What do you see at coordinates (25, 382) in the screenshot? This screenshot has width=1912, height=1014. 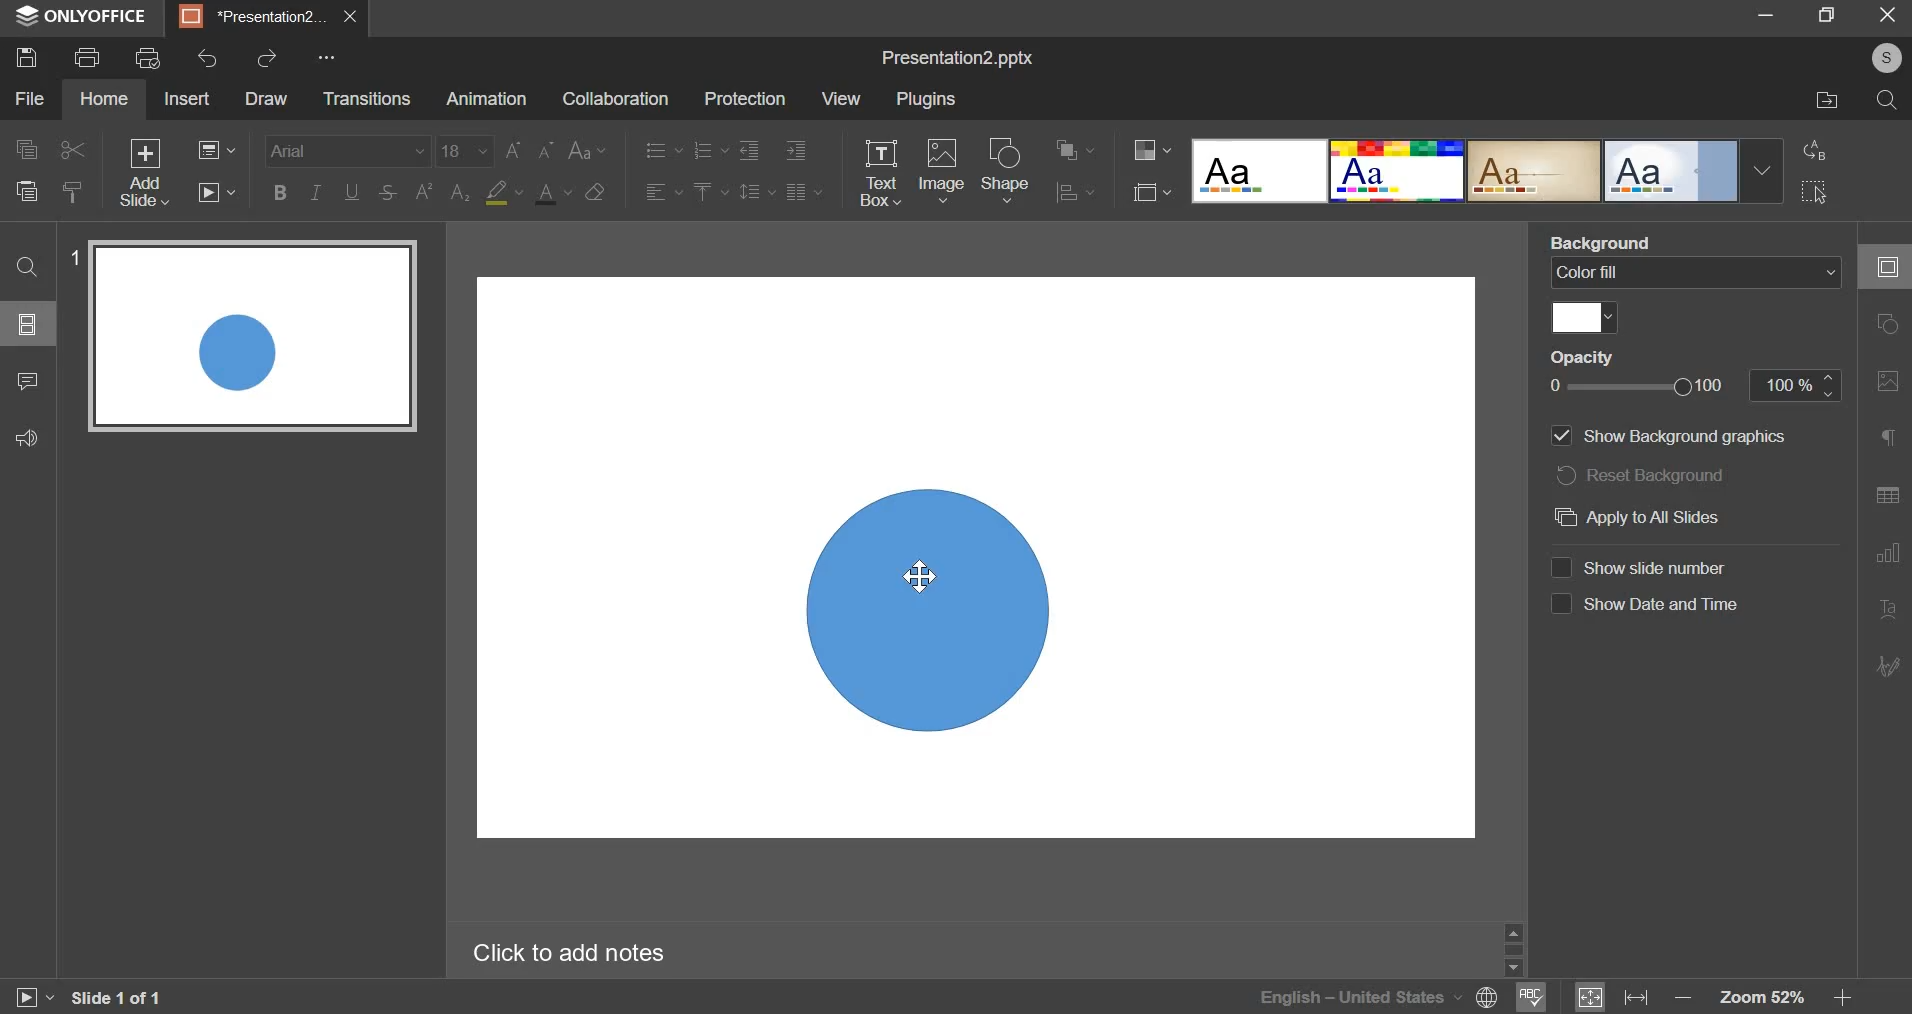 I see `comment` at bounding box center [25, 382].